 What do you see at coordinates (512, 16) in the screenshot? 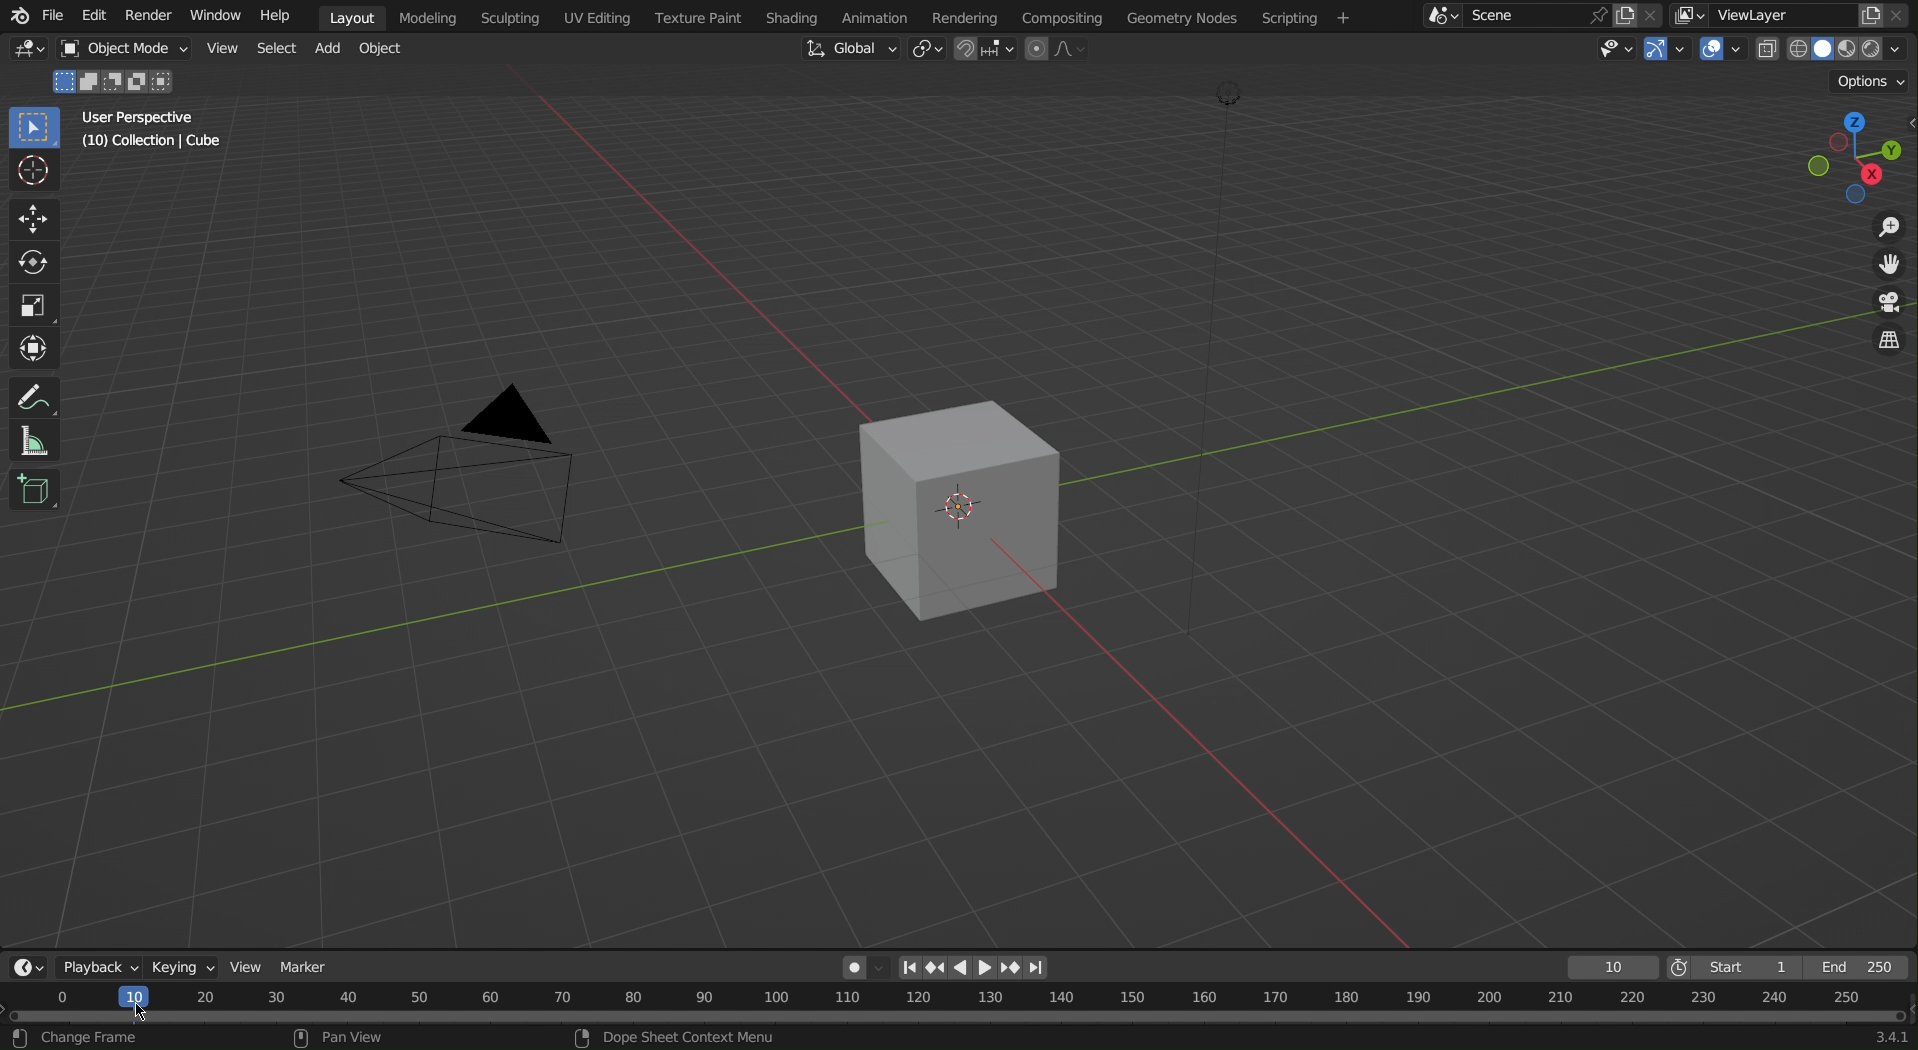
I see `Scripting` at bounding box center [512, 16].